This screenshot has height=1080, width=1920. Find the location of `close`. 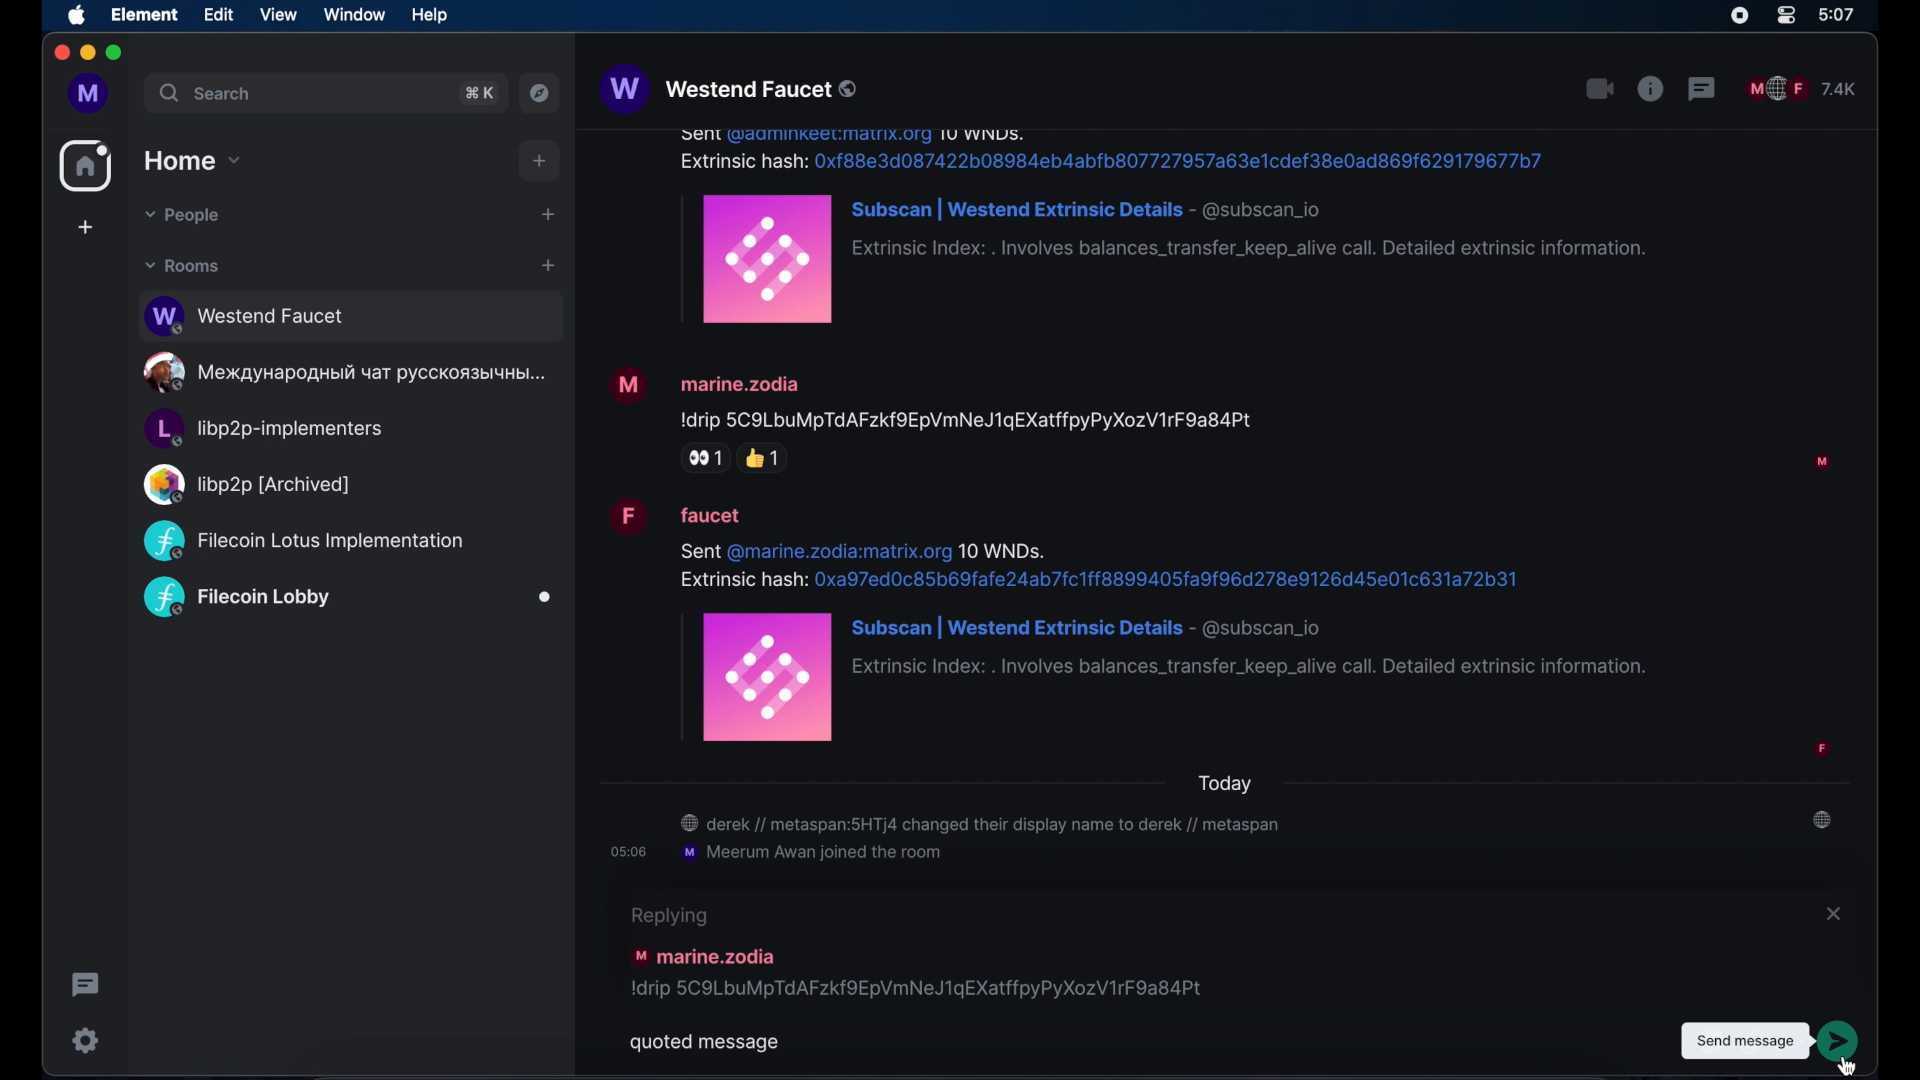

close is located at coordinates (1836, 915).